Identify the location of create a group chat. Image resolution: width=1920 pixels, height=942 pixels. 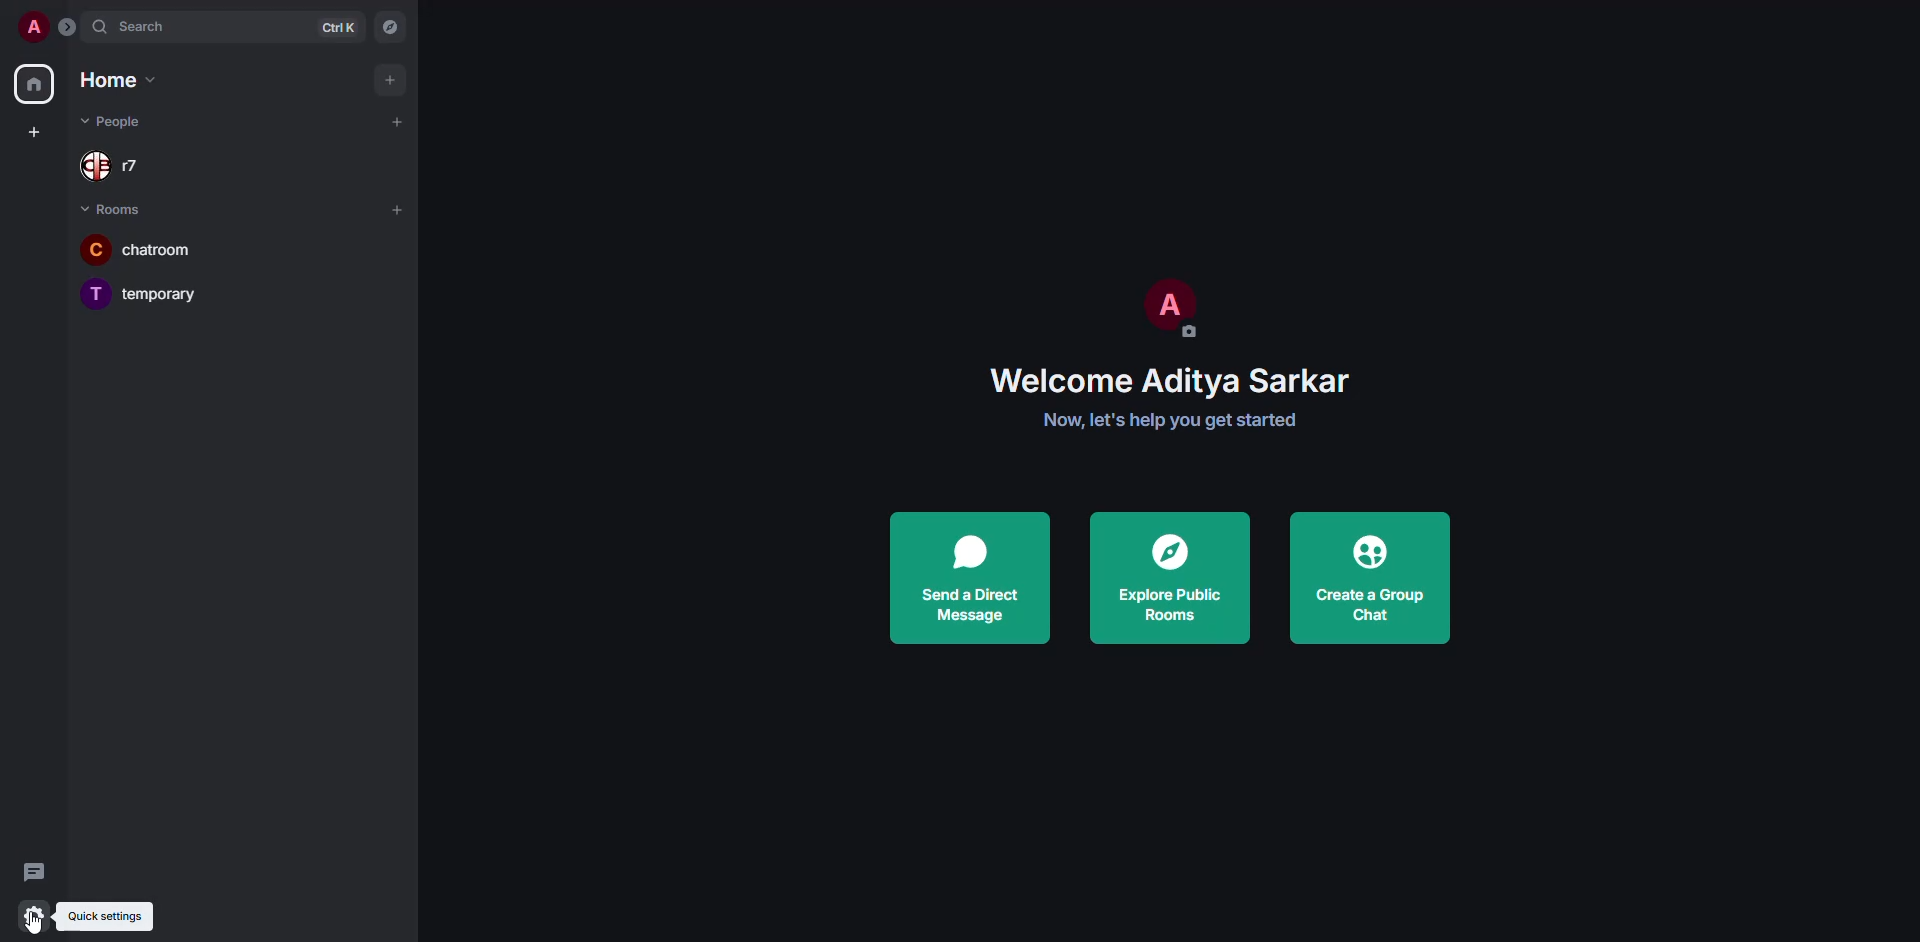
(1374, 580).